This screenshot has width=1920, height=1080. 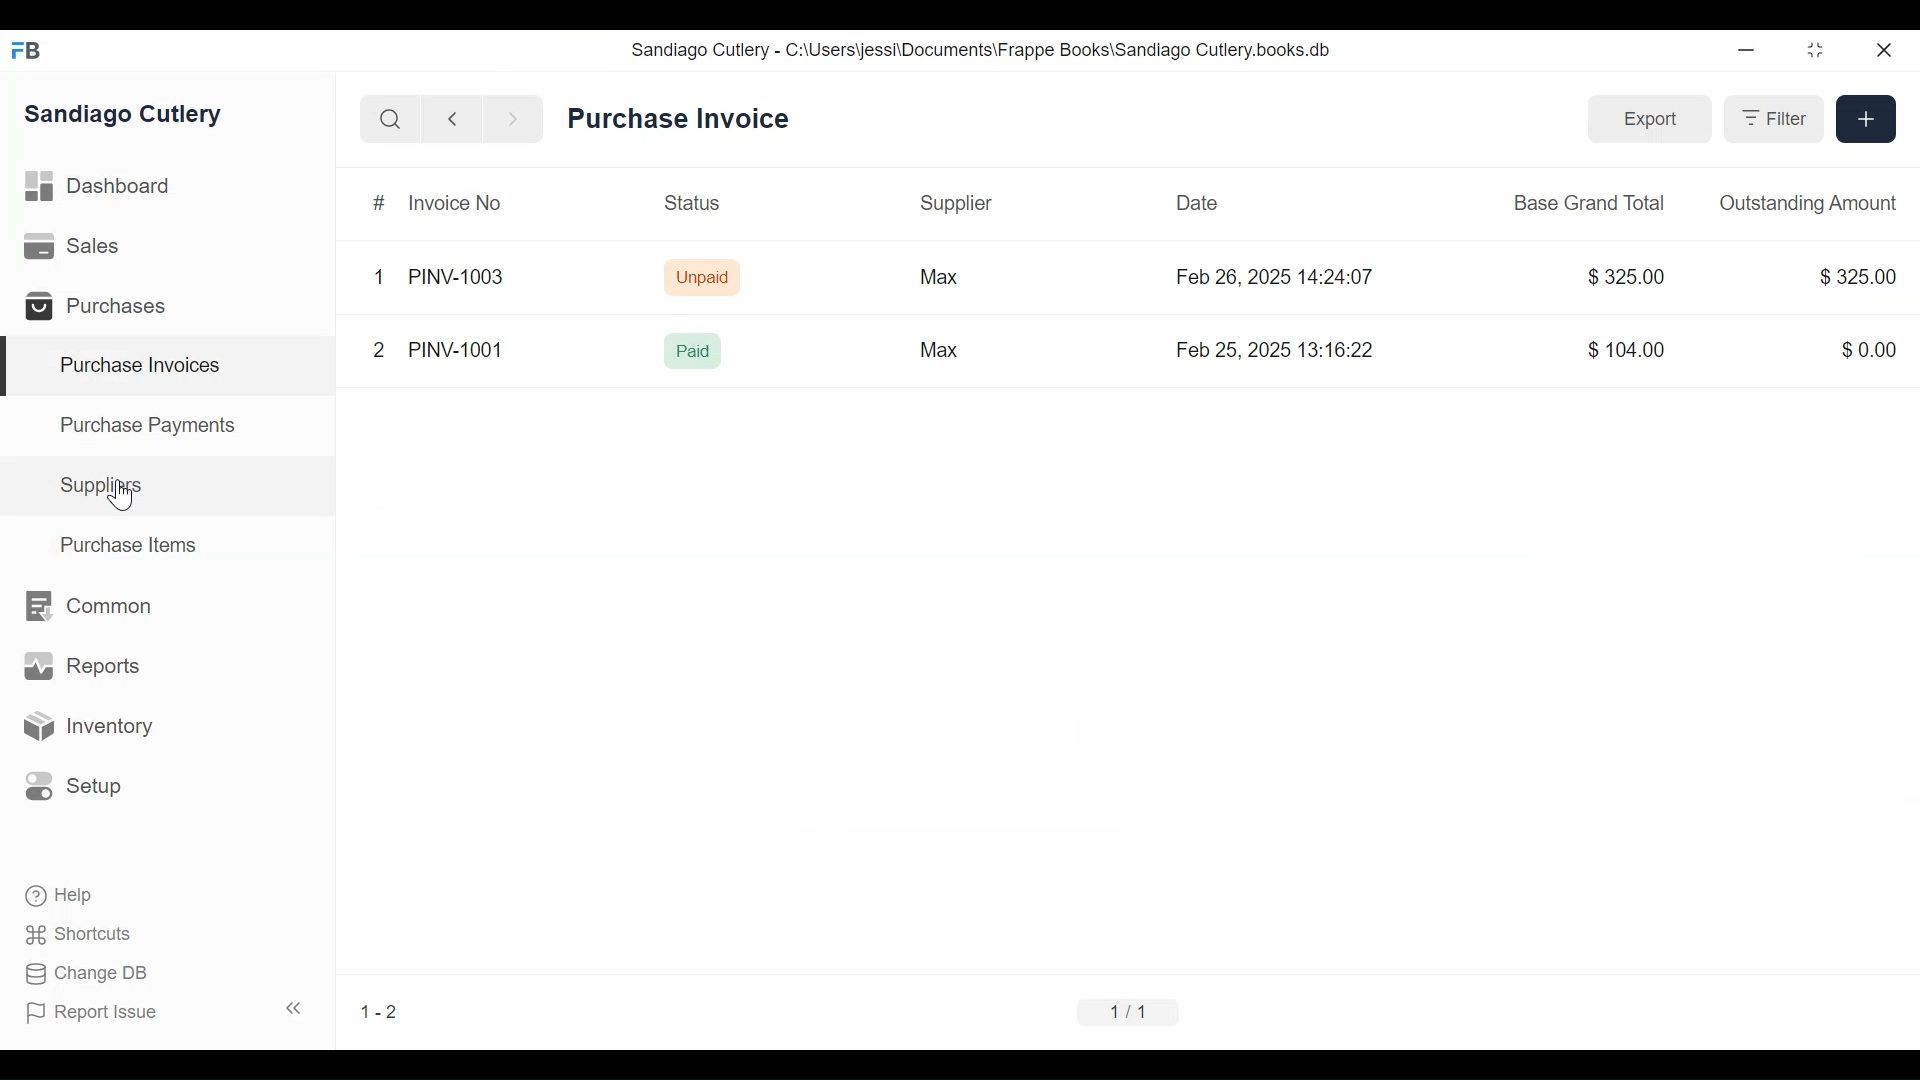 I want to click on Filter, so click(x=1774, y=119).